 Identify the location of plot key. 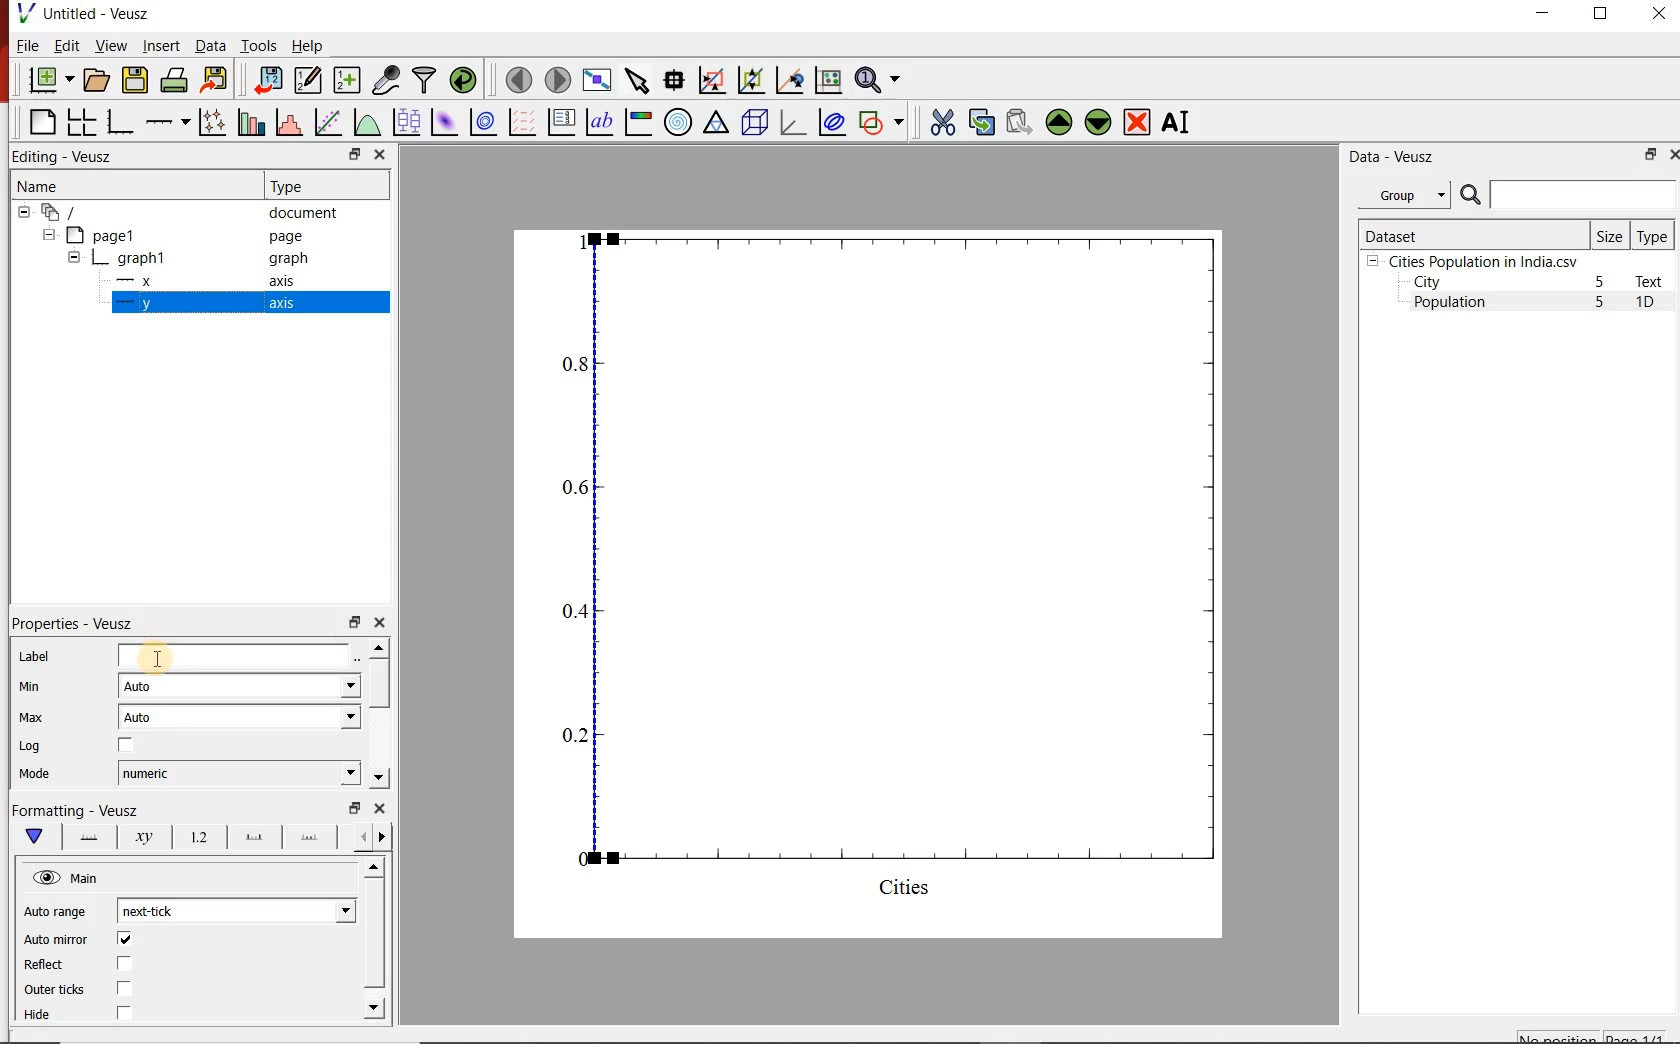
(560, 122).